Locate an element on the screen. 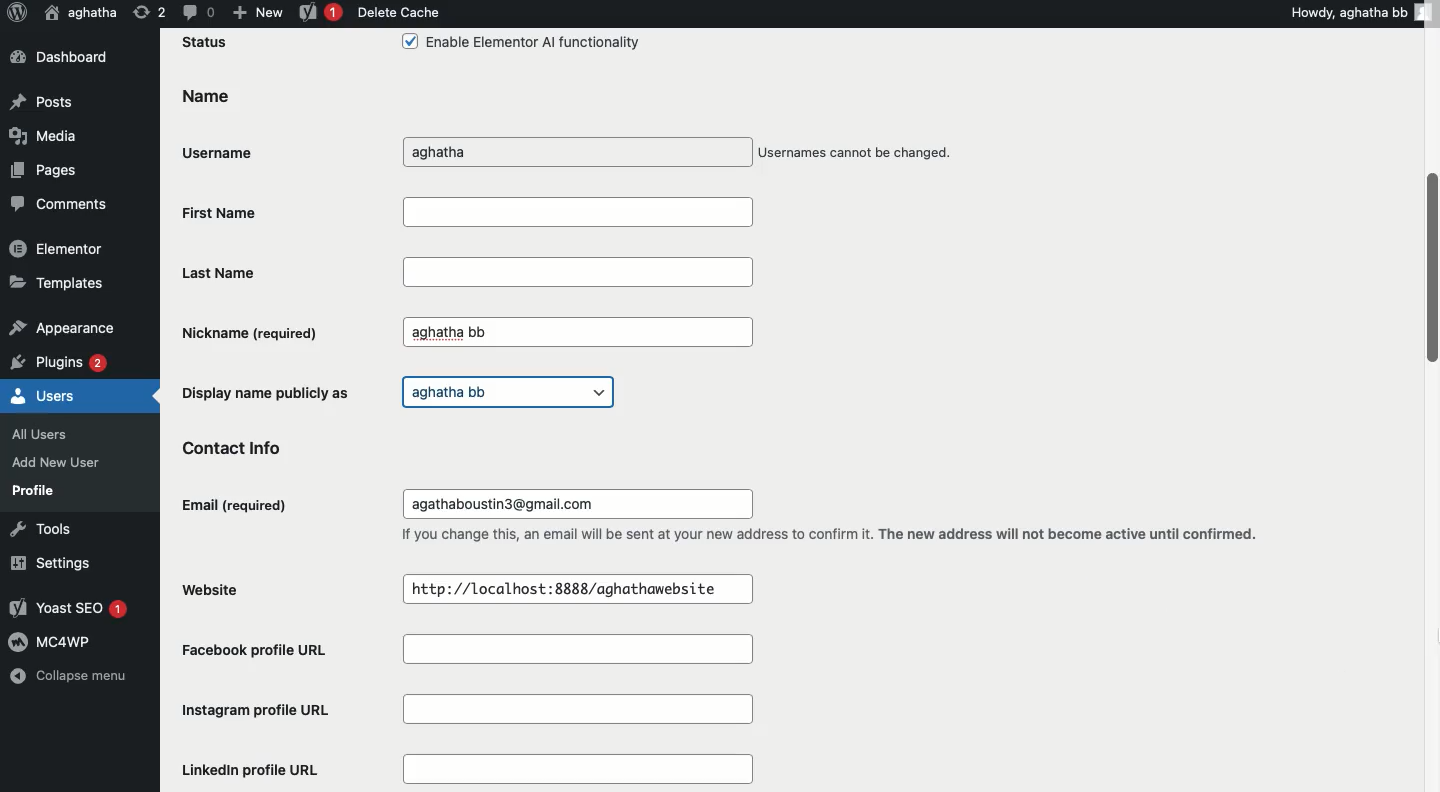 The image size is (1440, 792). Username is located at coordinates (224, 149).